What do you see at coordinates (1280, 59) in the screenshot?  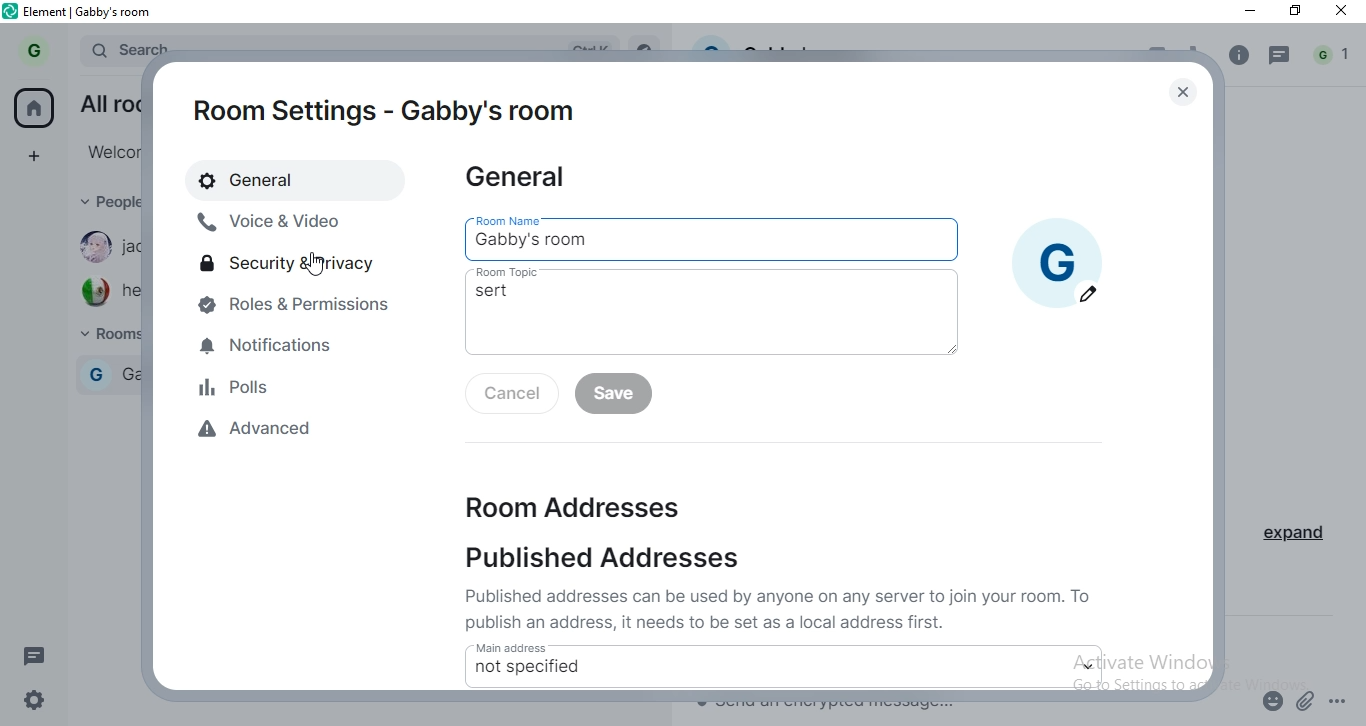 I see `message` at bounding box center [1280, 59].